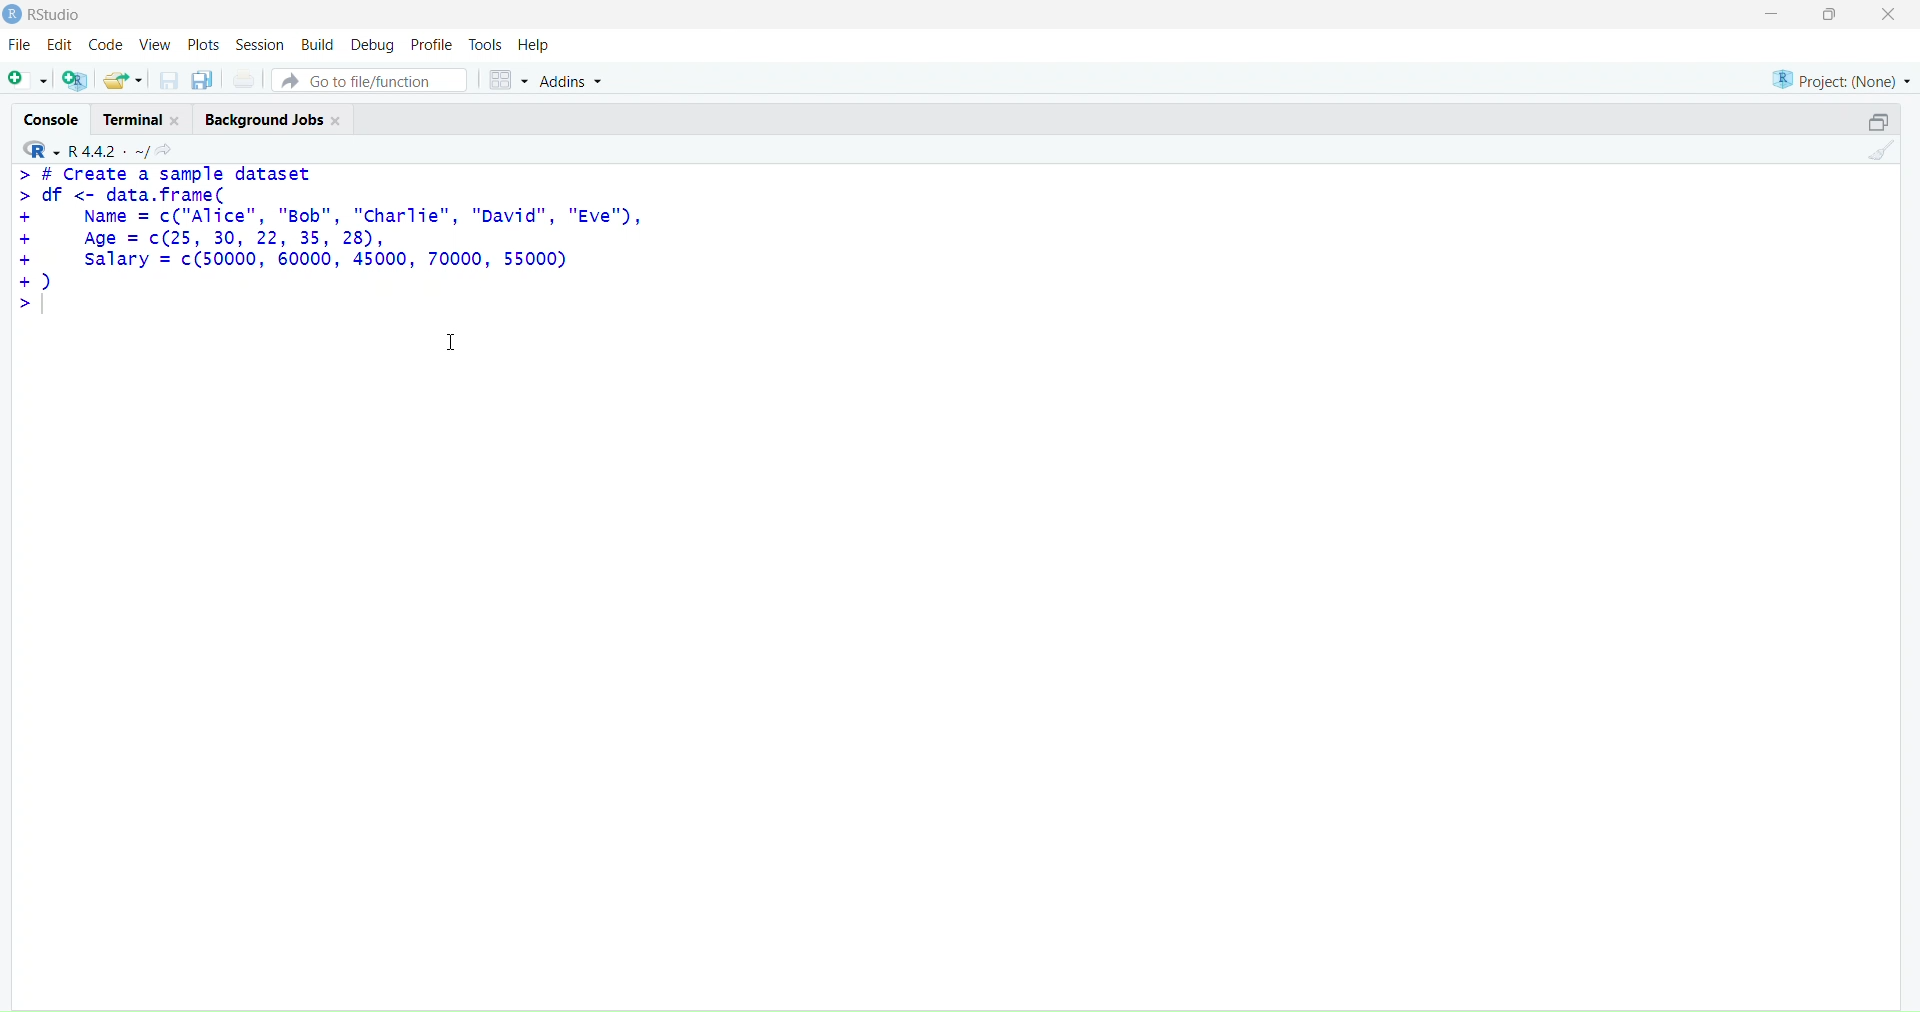 Image resolution: width=1920 pixels, height=1012 pixels. Describe the element at coordinates (537, 45) in the screenshot. I see `help` at that location.